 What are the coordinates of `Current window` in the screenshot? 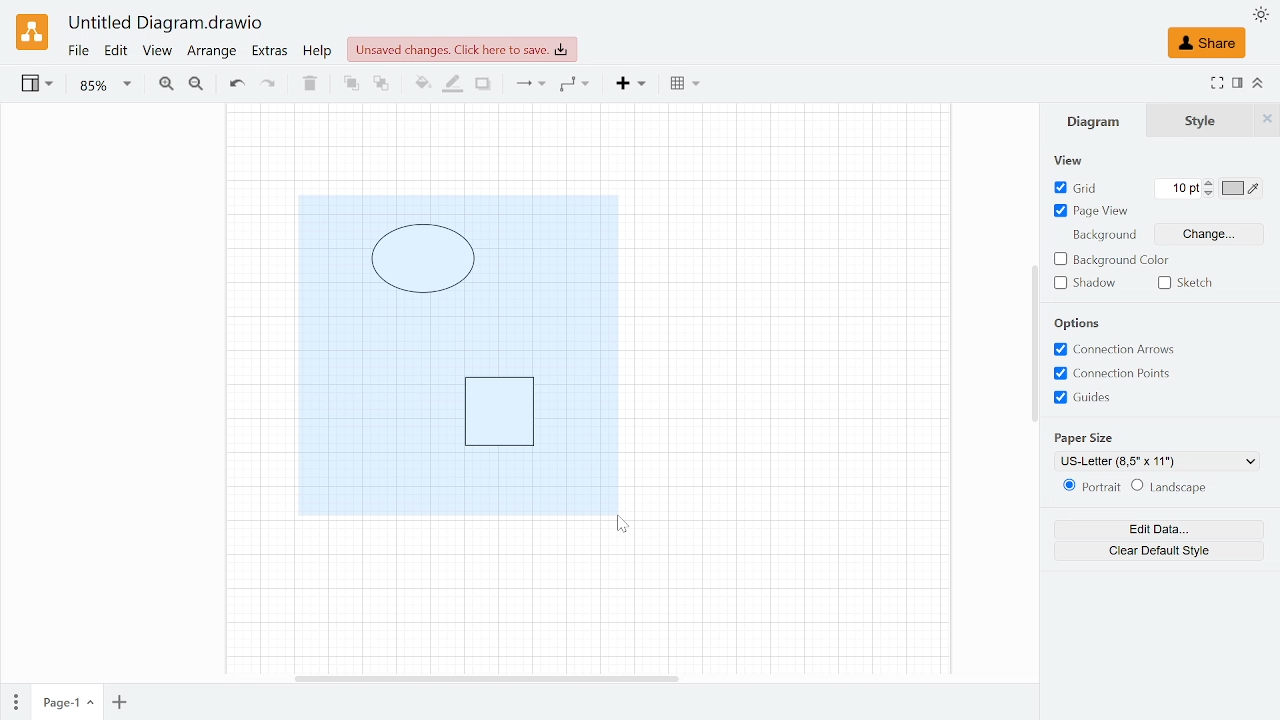 It's located at (167, 24).